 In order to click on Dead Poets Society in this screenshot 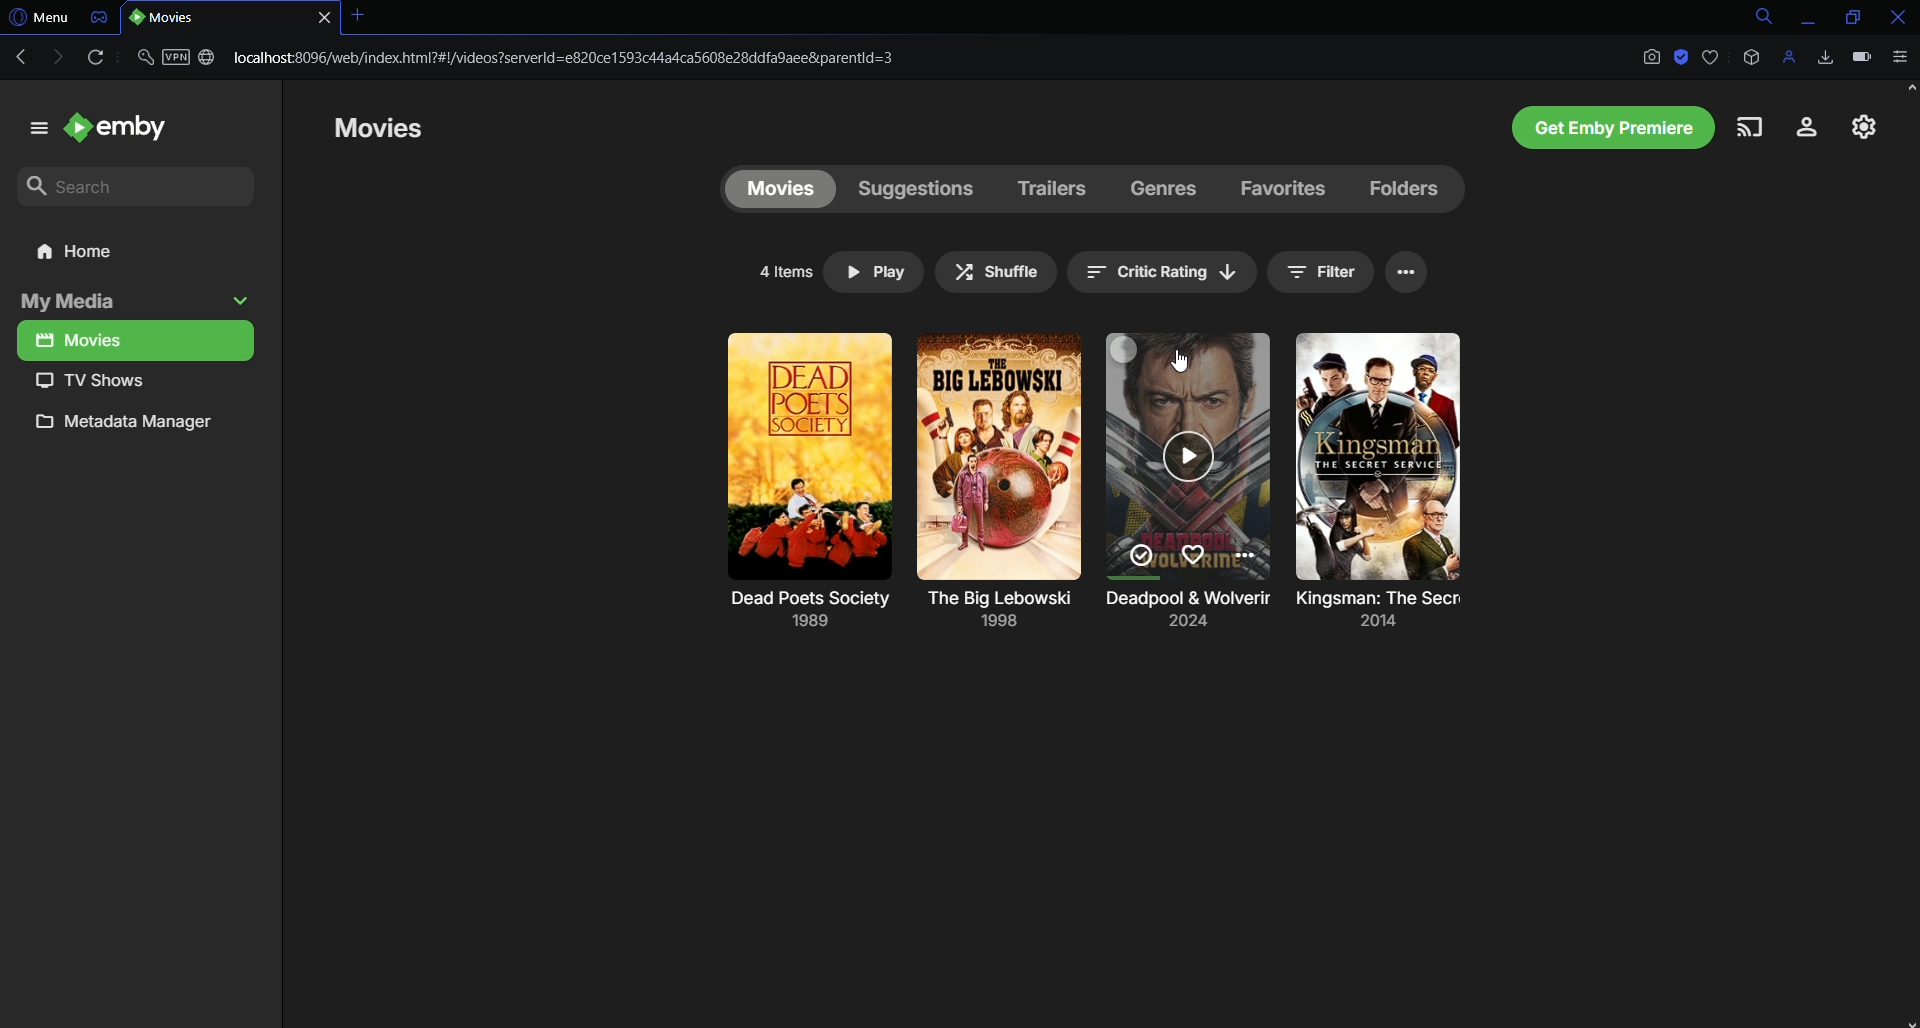, I will do `click(806, 616)`.